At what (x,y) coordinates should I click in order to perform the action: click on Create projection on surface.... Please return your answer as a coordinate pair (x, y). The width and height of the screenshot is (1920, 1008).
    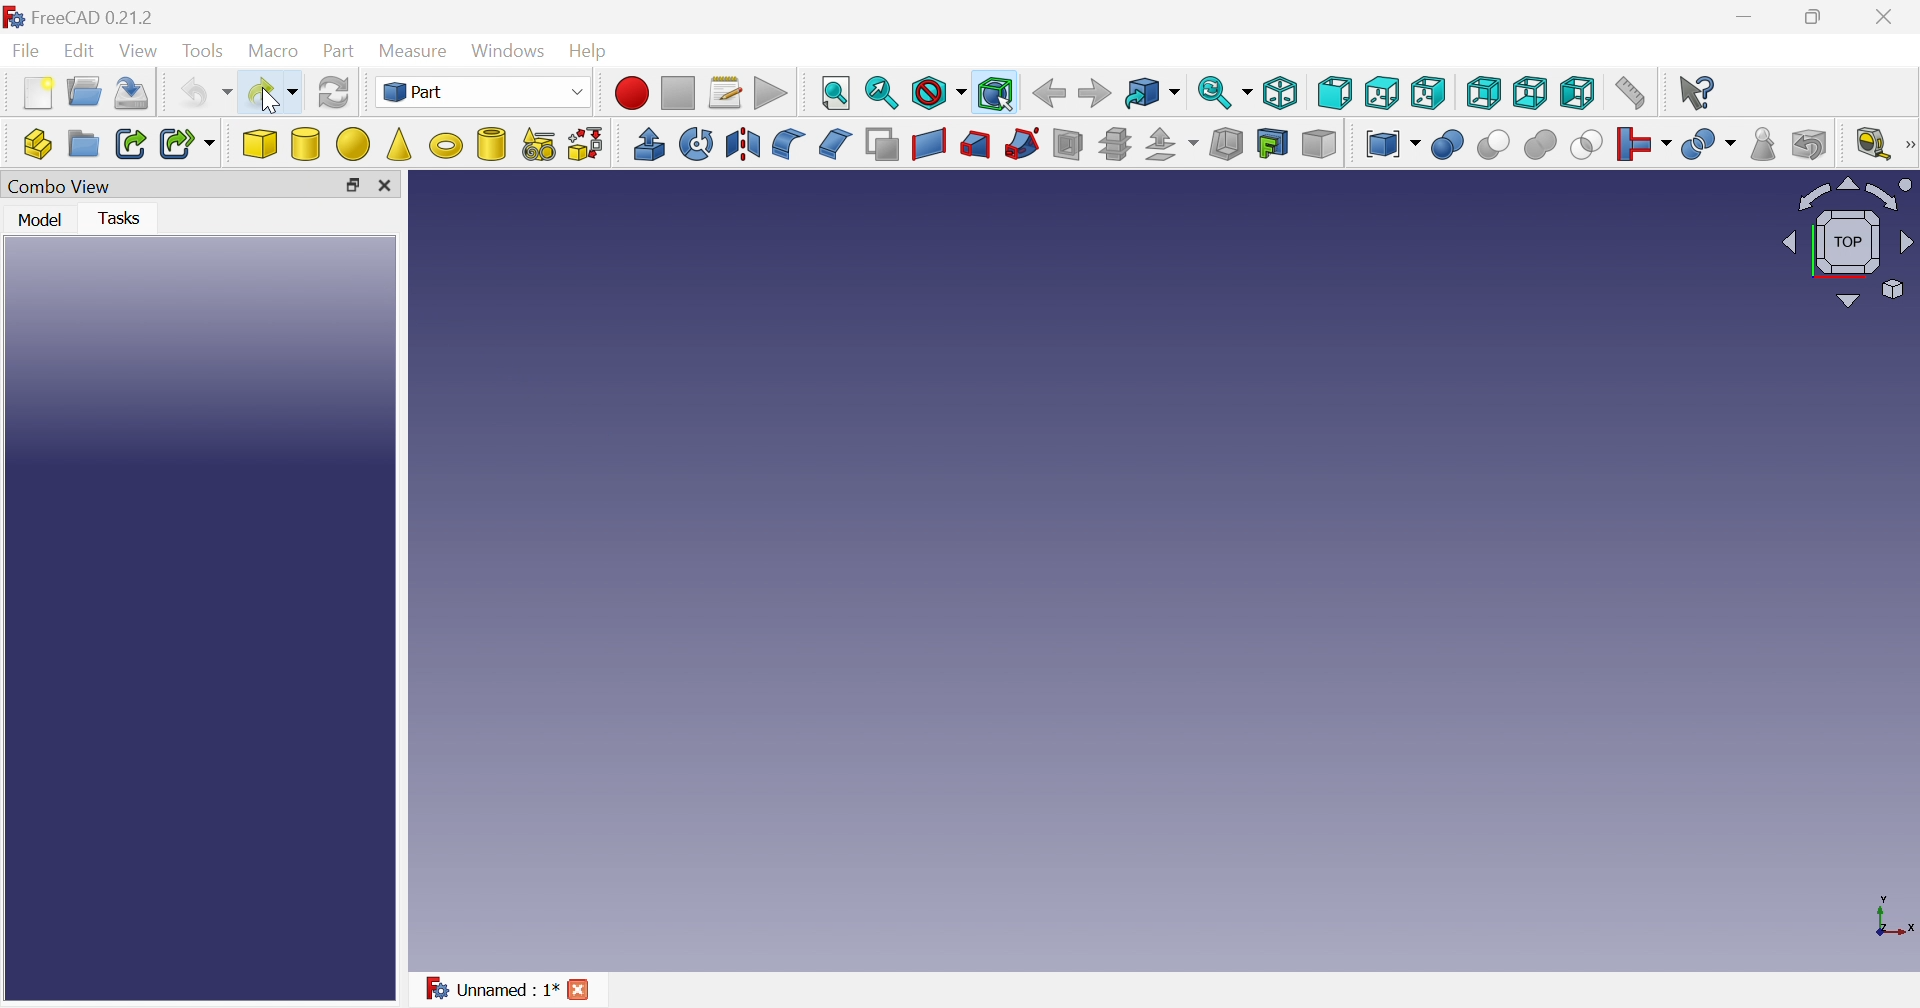
    Looking at the image, I should click on (1272, 143).